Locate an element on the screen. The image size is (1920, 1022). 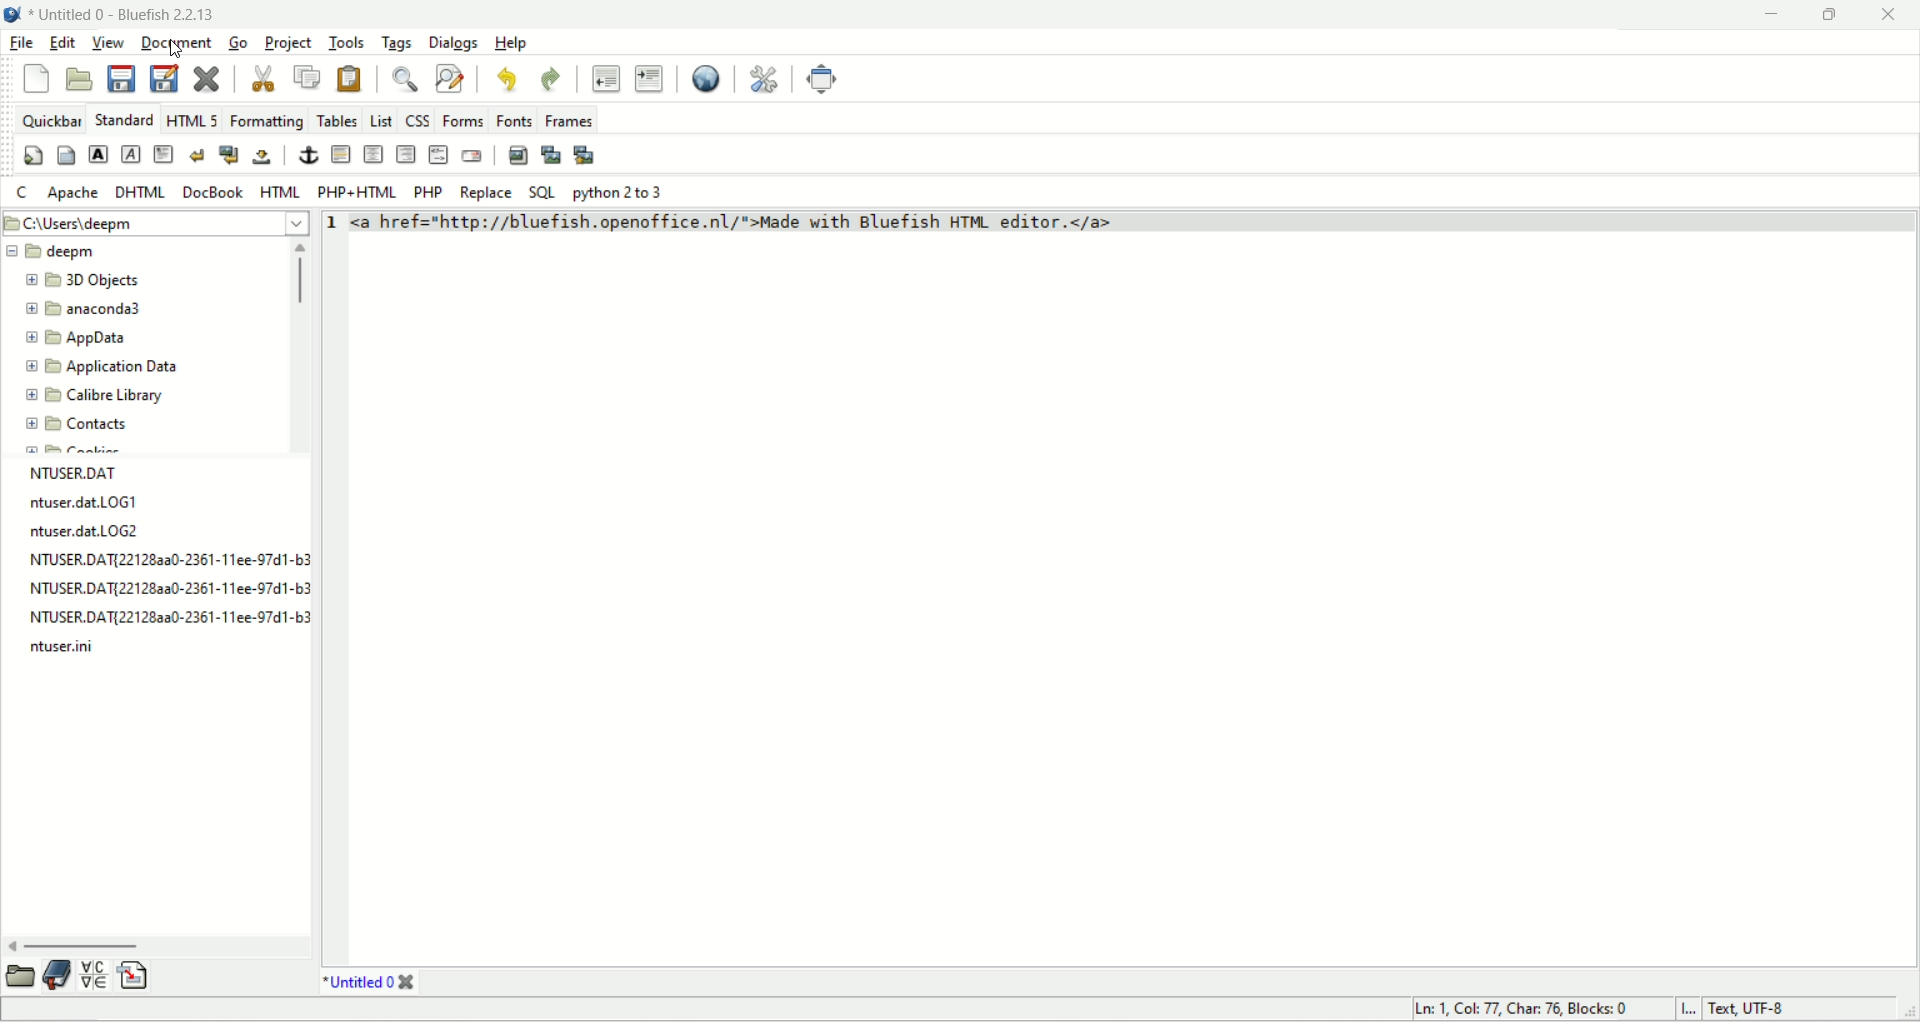
save file as is located at coordinates (164, 78).